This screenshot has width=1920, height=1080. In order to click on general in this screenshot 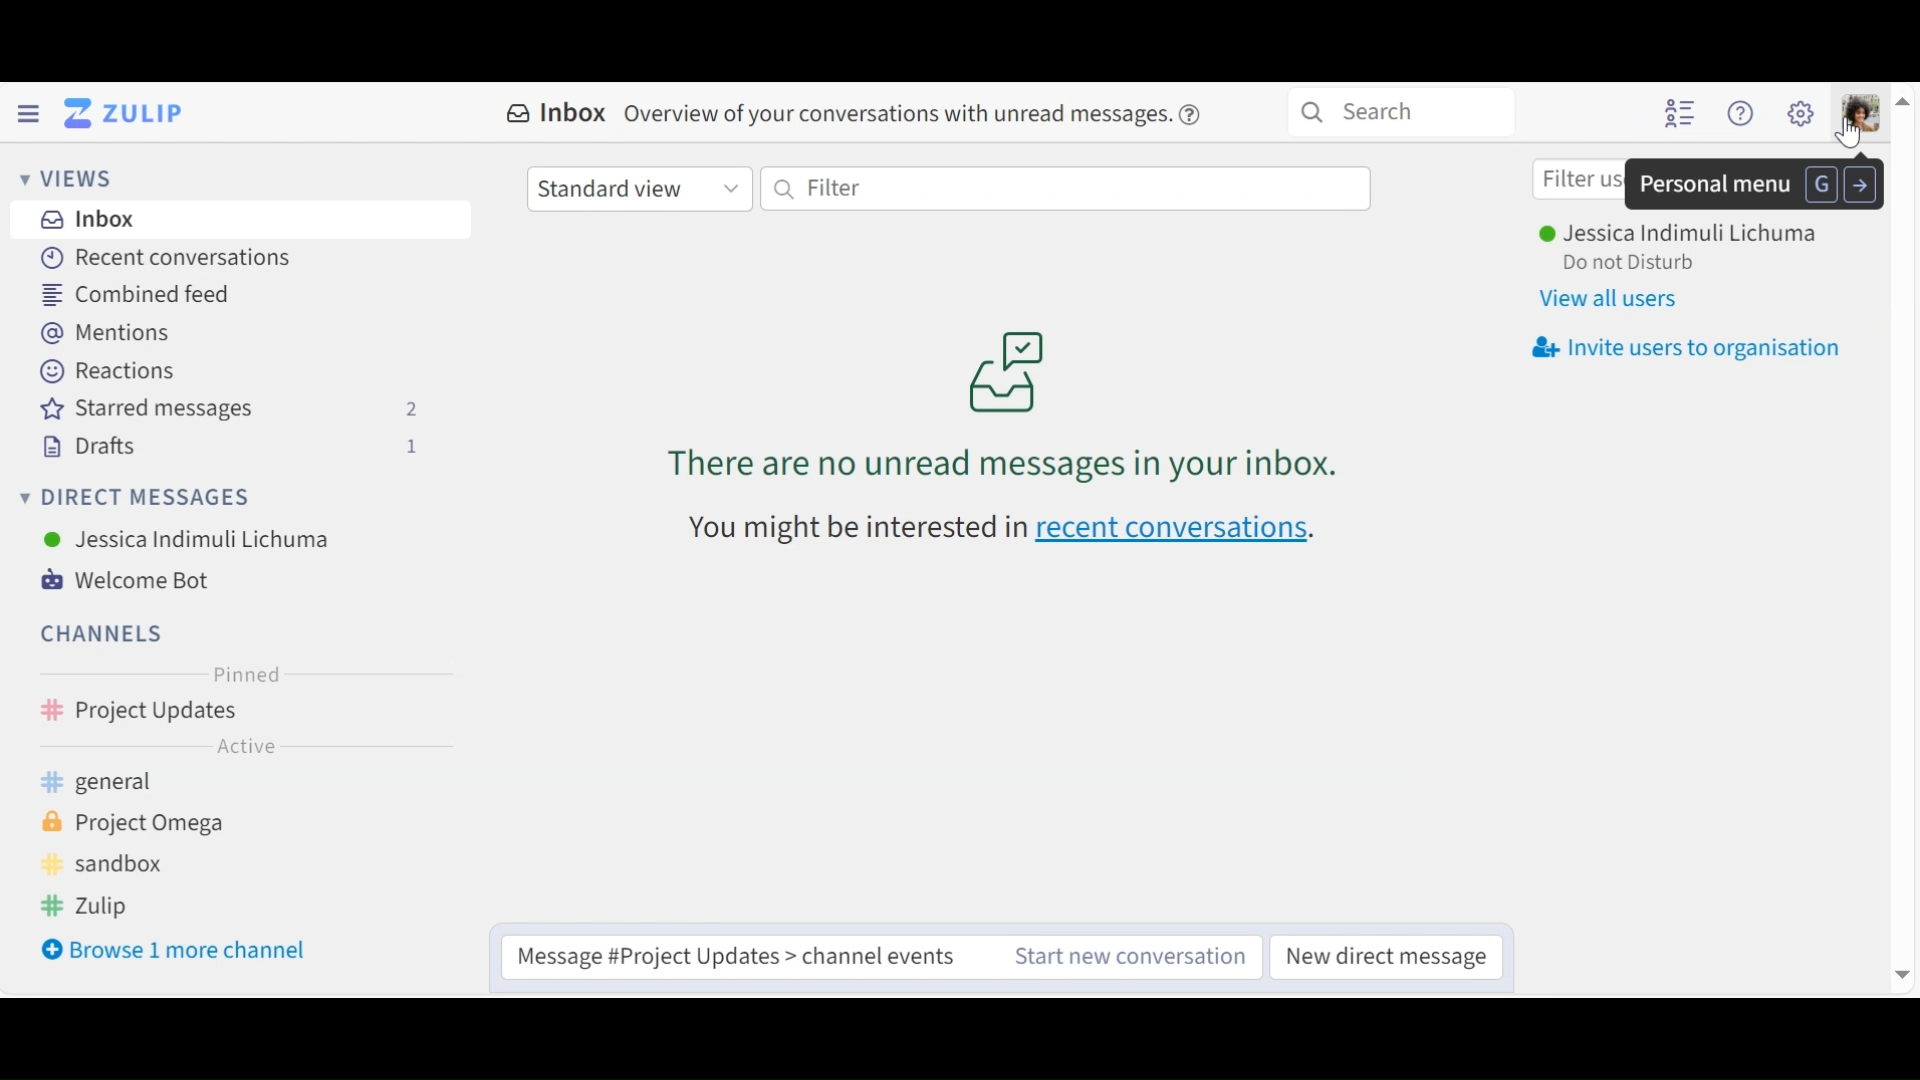, I will do `click(125, 784)`.